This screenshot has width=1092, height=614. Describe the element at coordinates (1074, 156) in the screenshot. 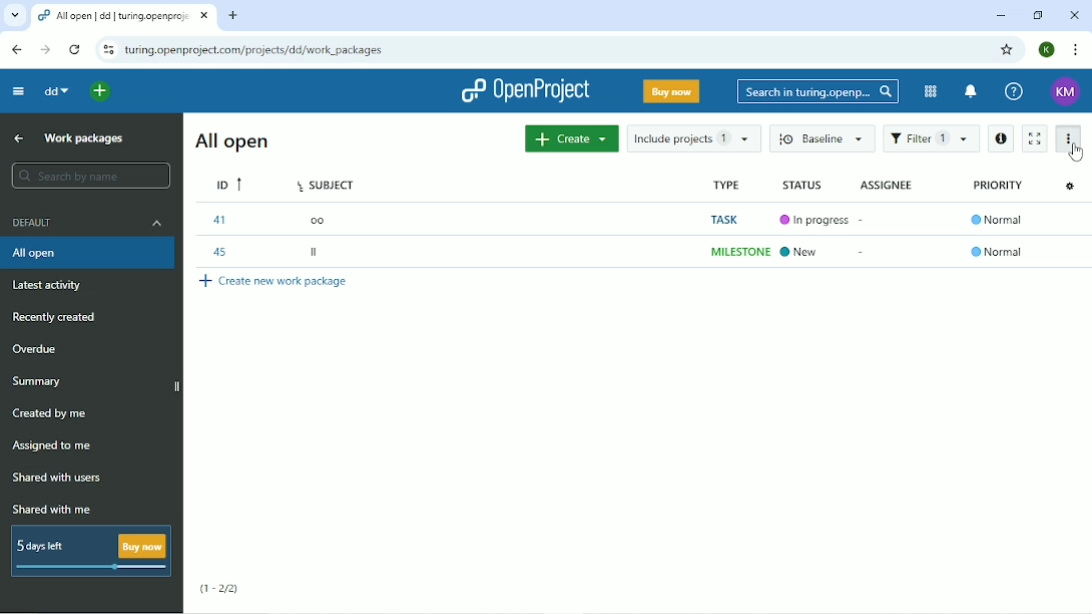

I see `cursor` at that location.